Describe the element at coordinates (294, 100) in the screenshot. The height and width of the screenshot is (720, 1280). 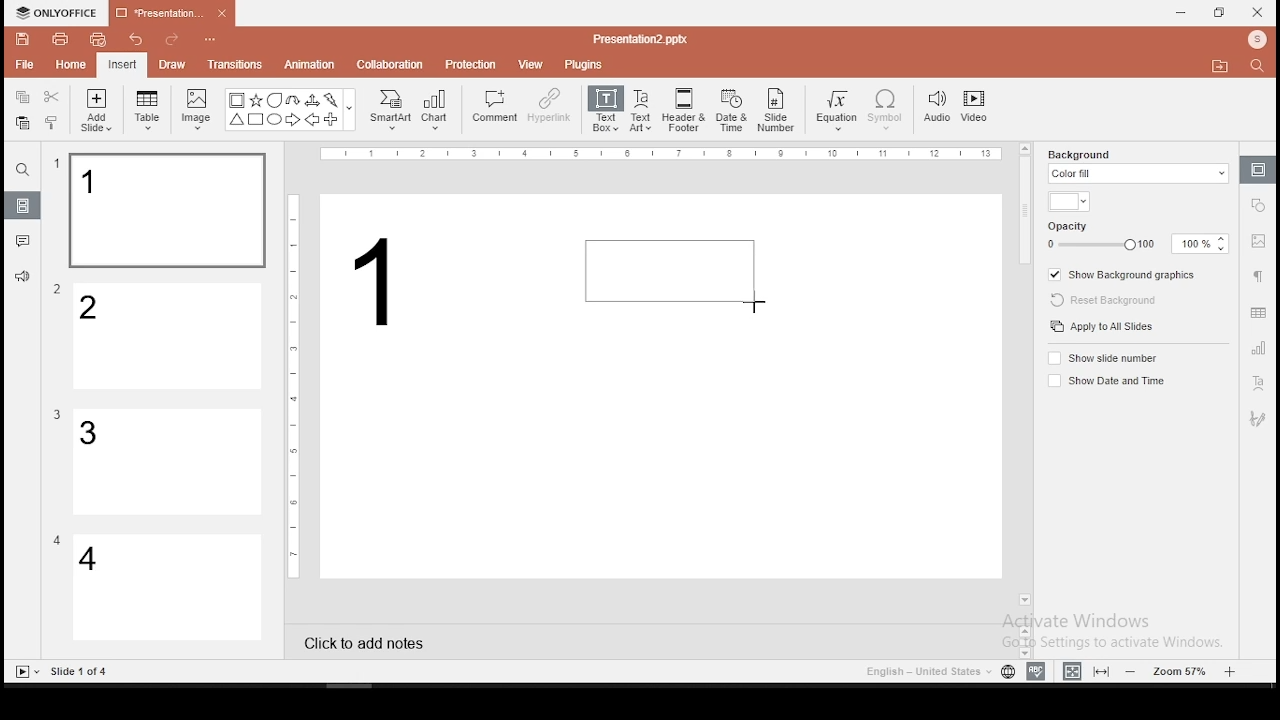
I see `U Arrow` at that location.